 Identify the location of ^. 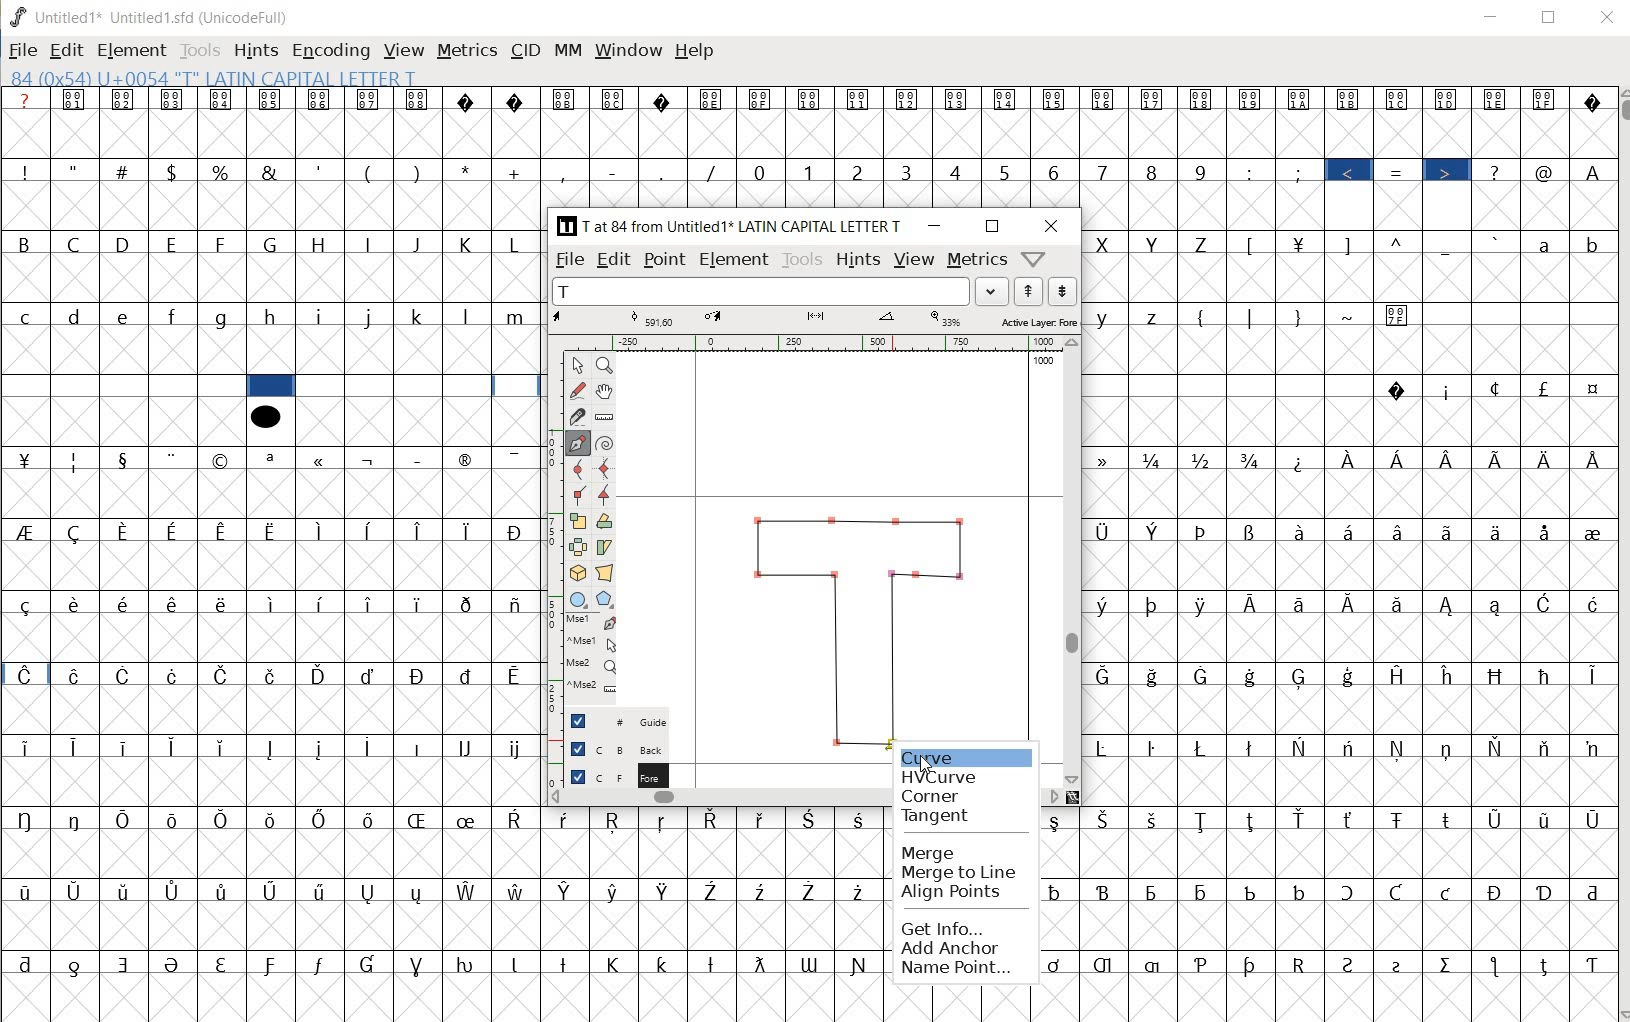
(1401, 242).